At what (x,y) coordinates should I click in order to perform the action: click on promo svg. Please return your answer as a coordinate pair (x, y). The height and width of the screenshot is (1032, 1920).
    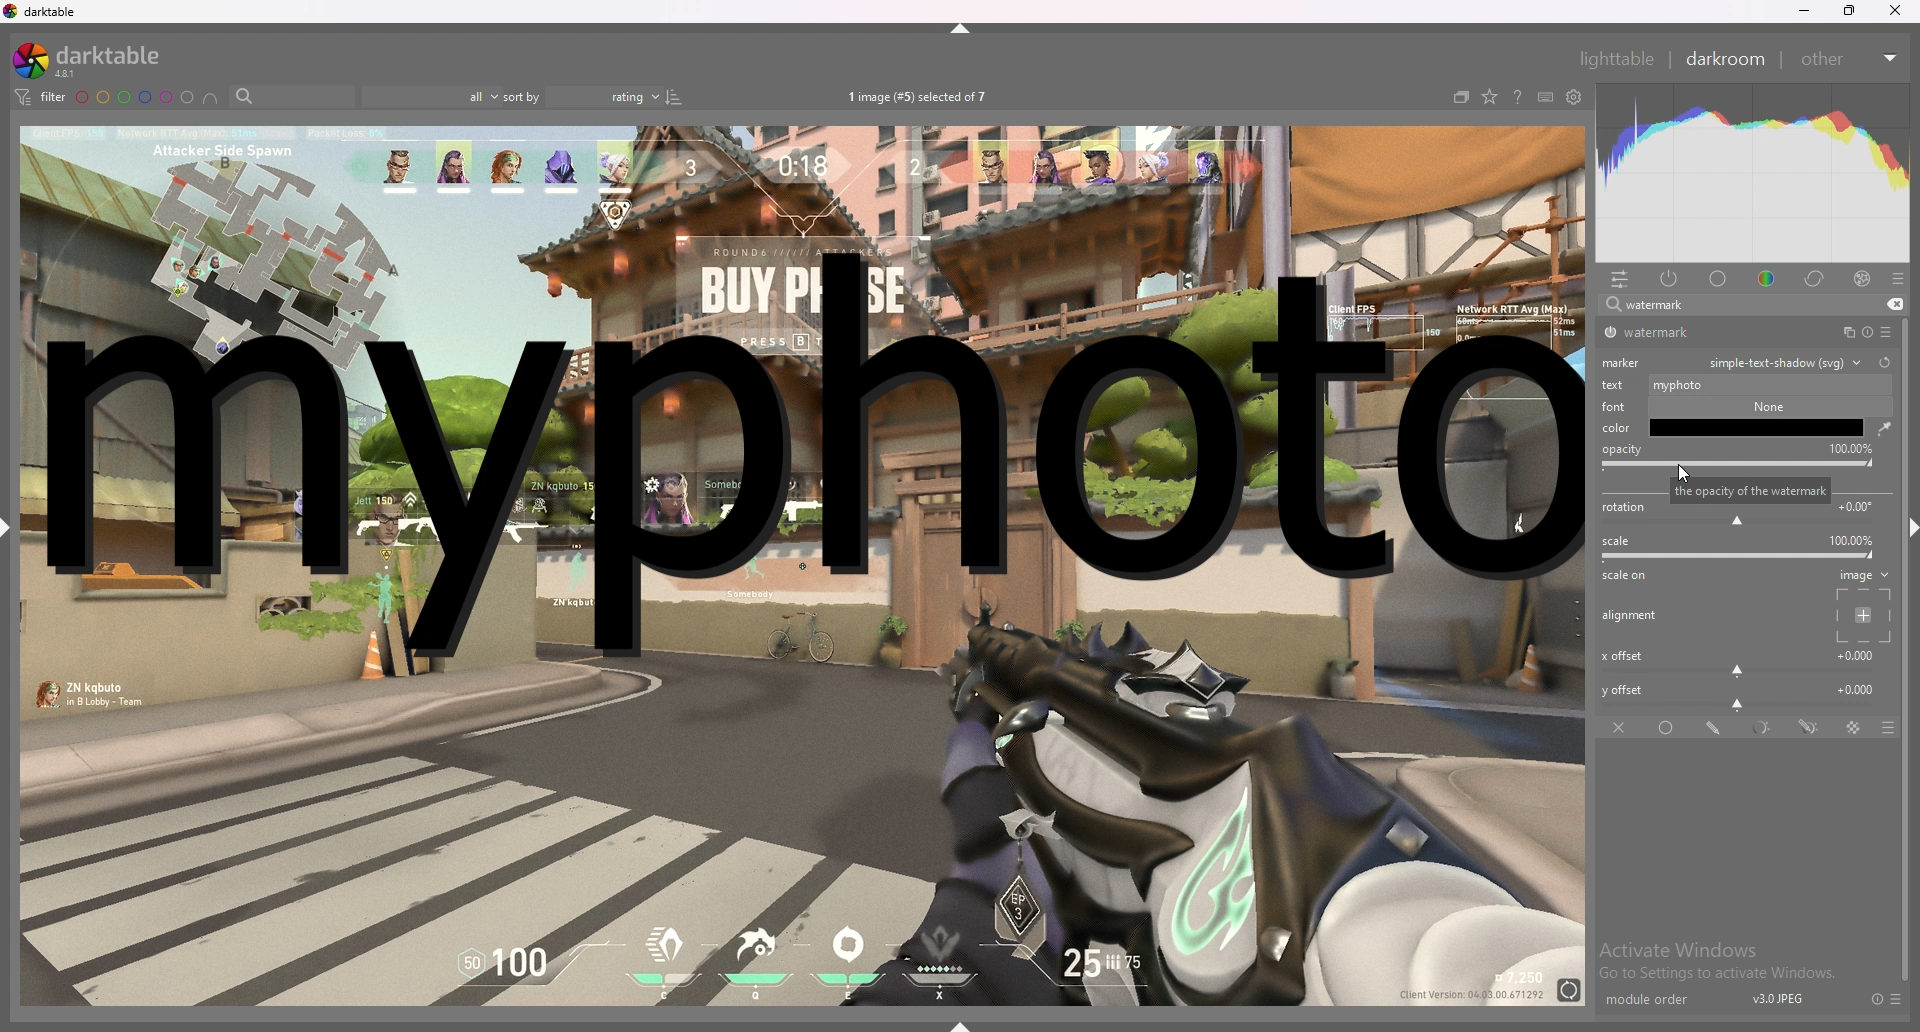
    Looking at the image, I should click on (1762, 432).